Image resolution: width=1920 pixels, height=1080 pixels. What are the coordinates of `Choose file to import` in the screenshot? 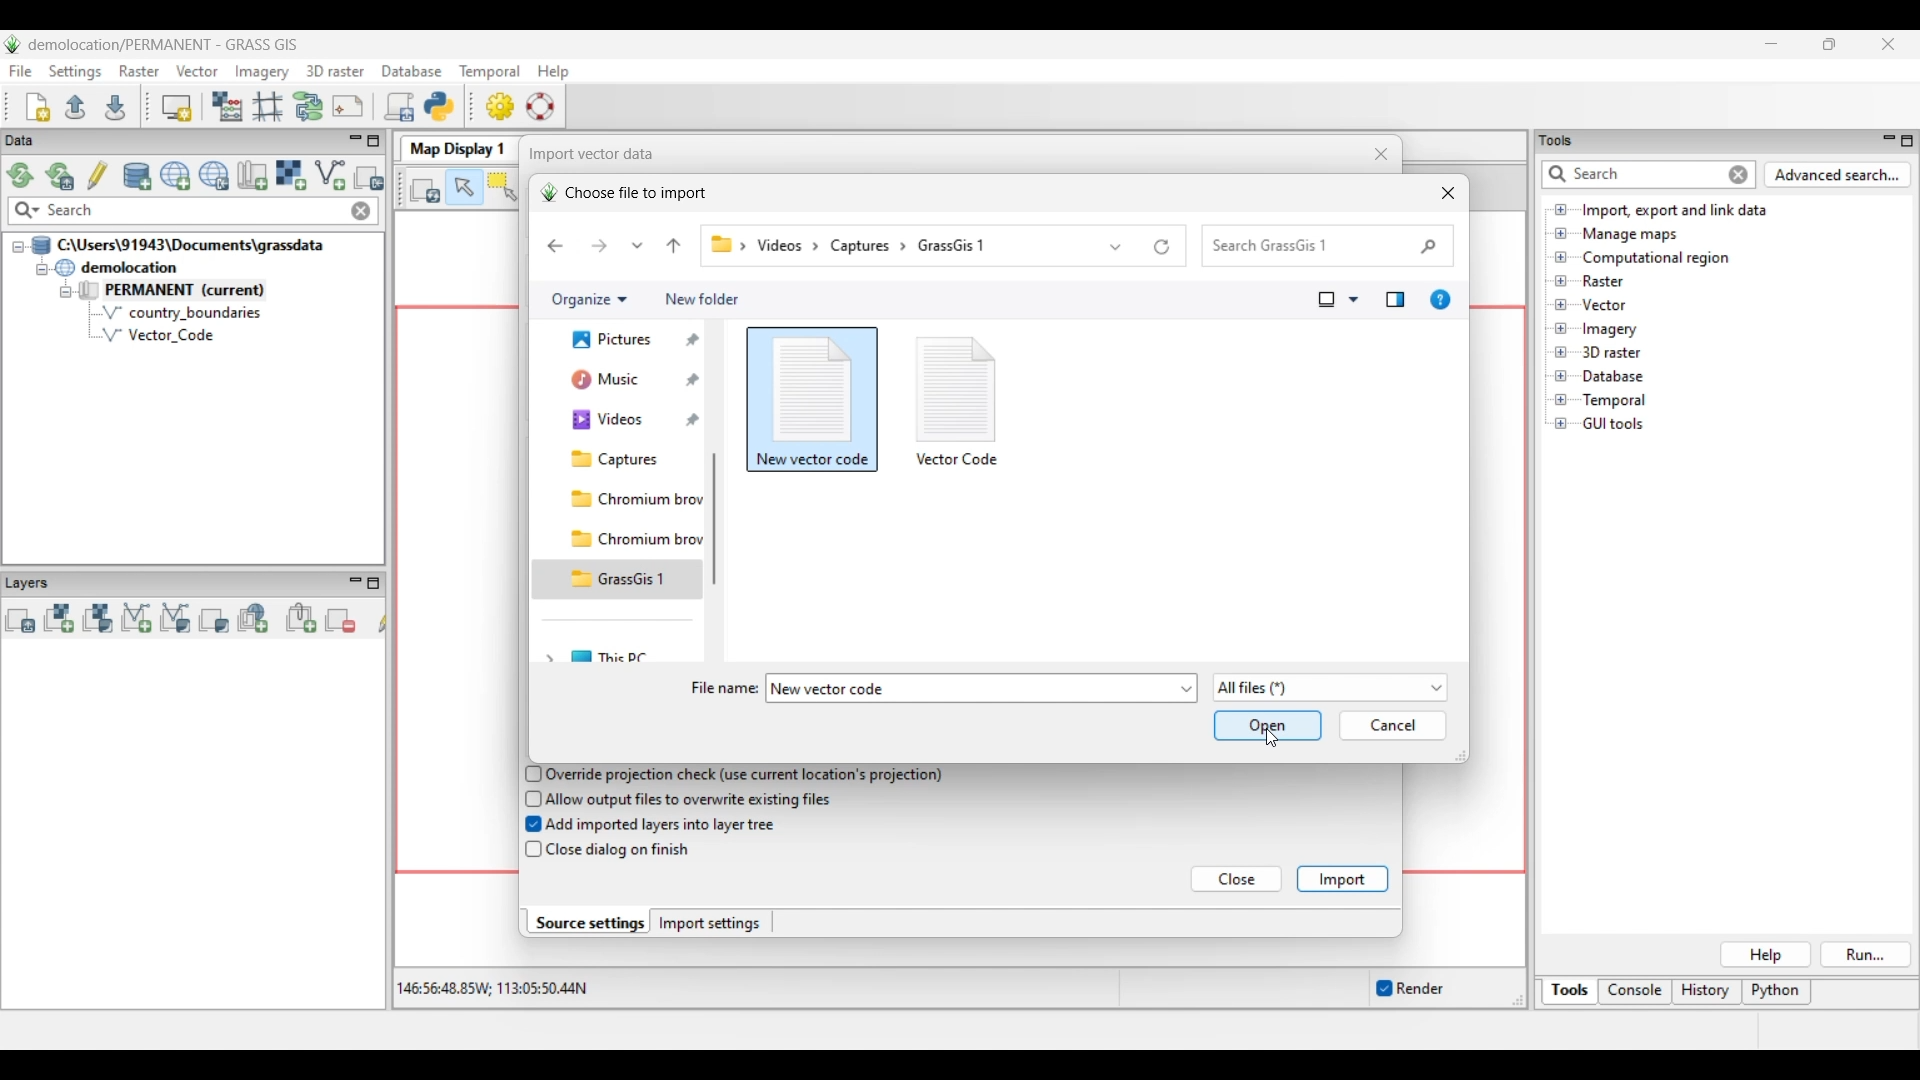 It's located at (623, 193).